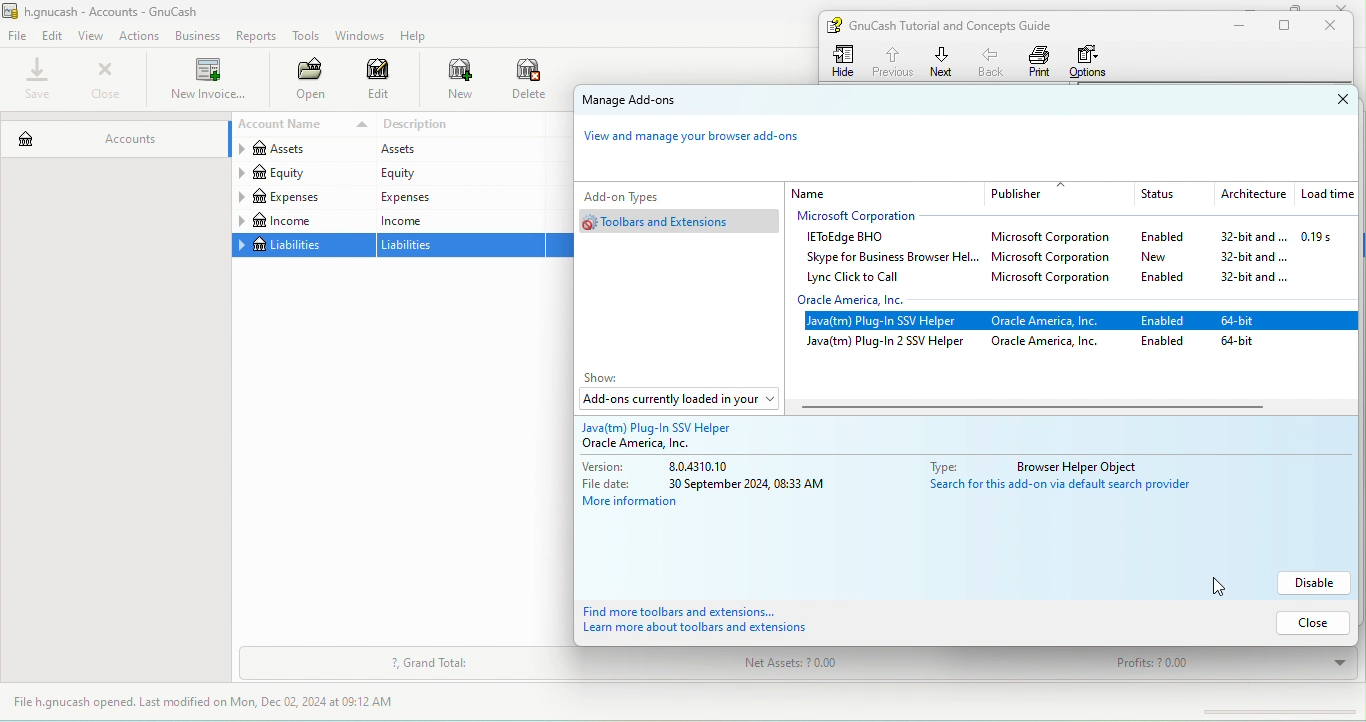  What do you see at coordinates (959, 25) in the screenshot?
I see `gnu cash tutorial and concepts guide` at bounding box center [959, 25].